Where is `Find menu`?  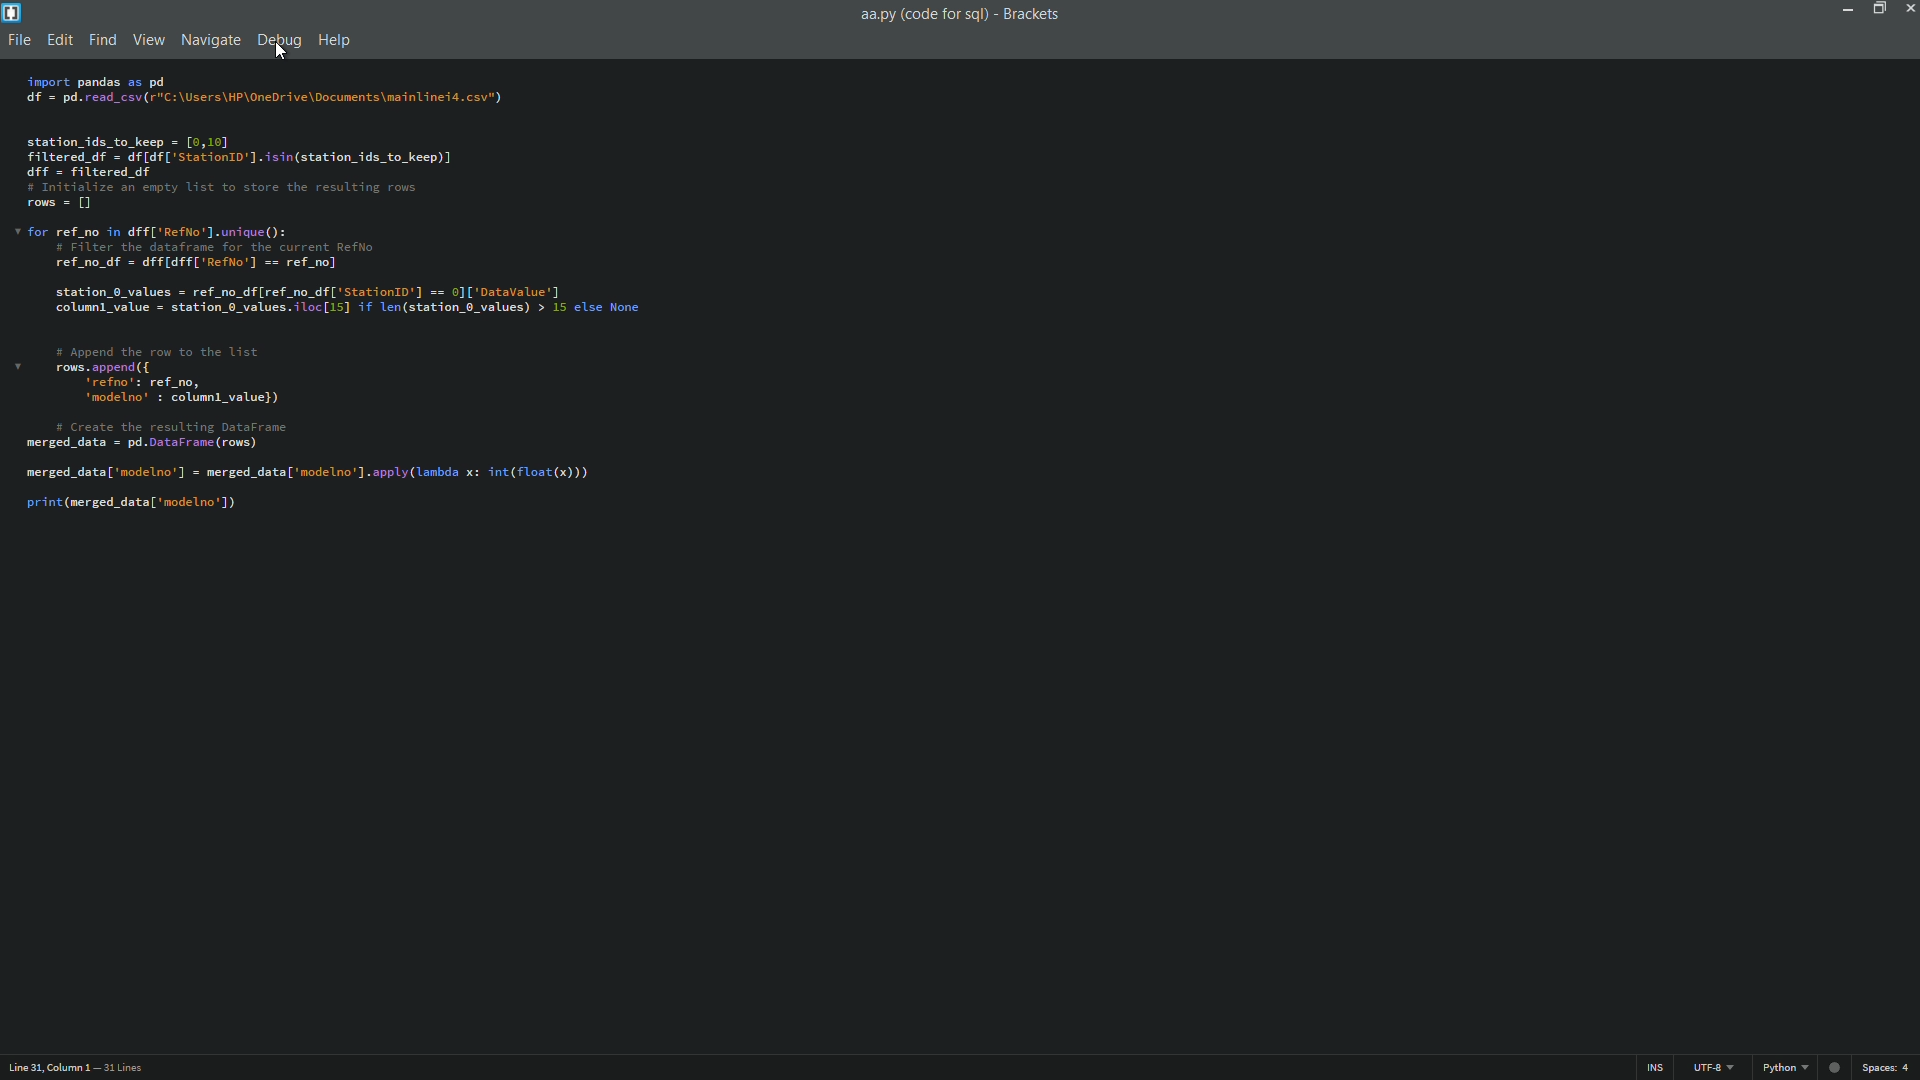 Find menu is located at coordinates (100, 40).